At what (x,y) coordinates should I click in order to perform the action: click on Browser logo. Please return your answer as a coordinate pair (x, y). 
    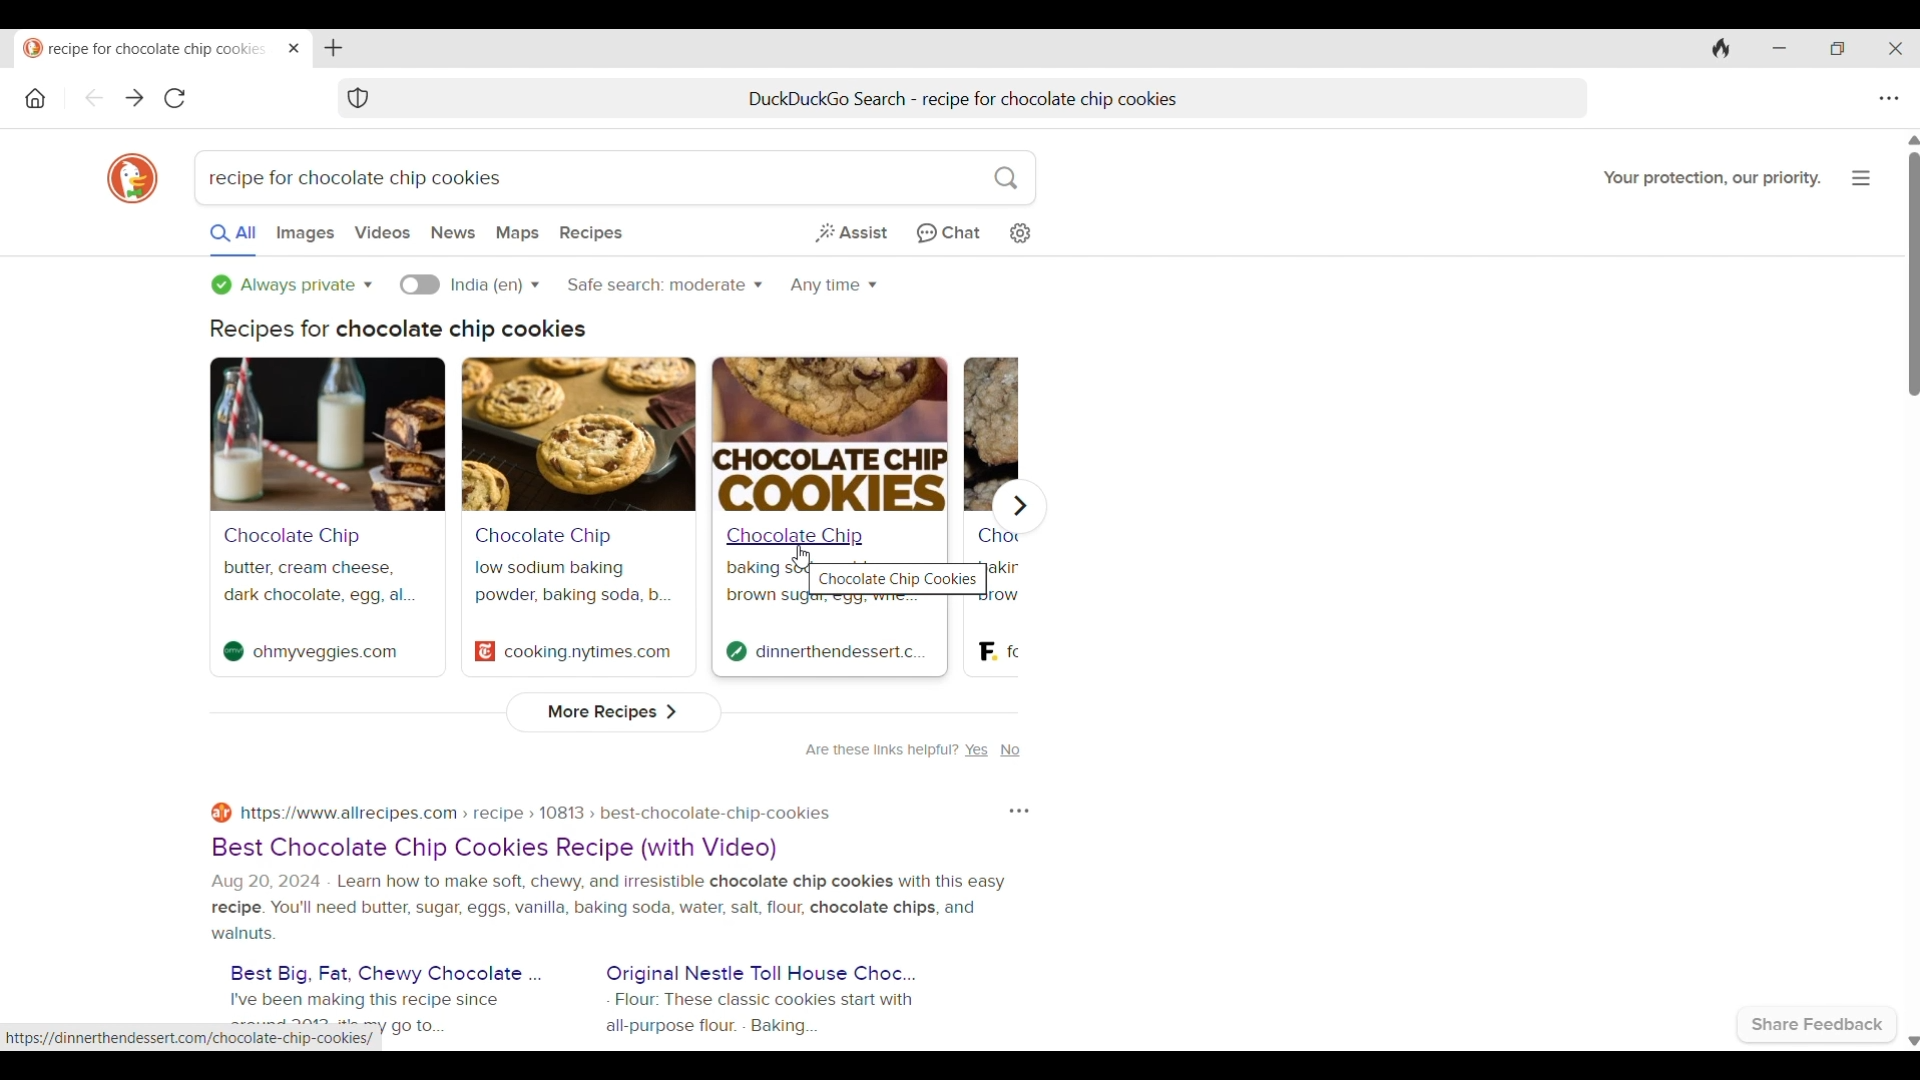
    Looking at the image, I should click on (132, 179).